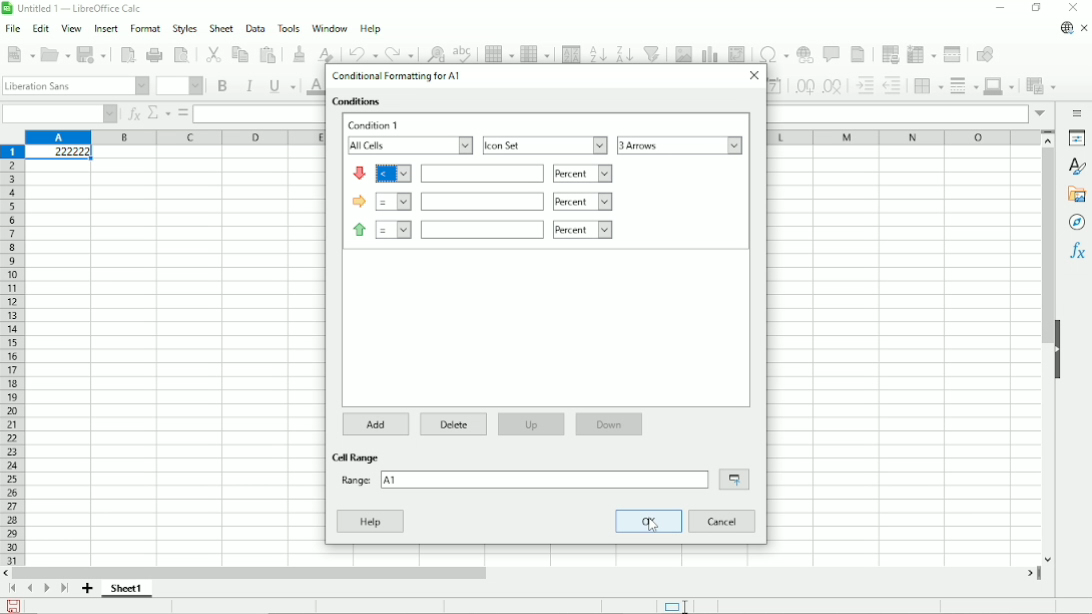 The image size is (1092, 614). Describe the element at coordinates (1044, 246) in the screenshot. I see `Vertical scrollbar` at that location.